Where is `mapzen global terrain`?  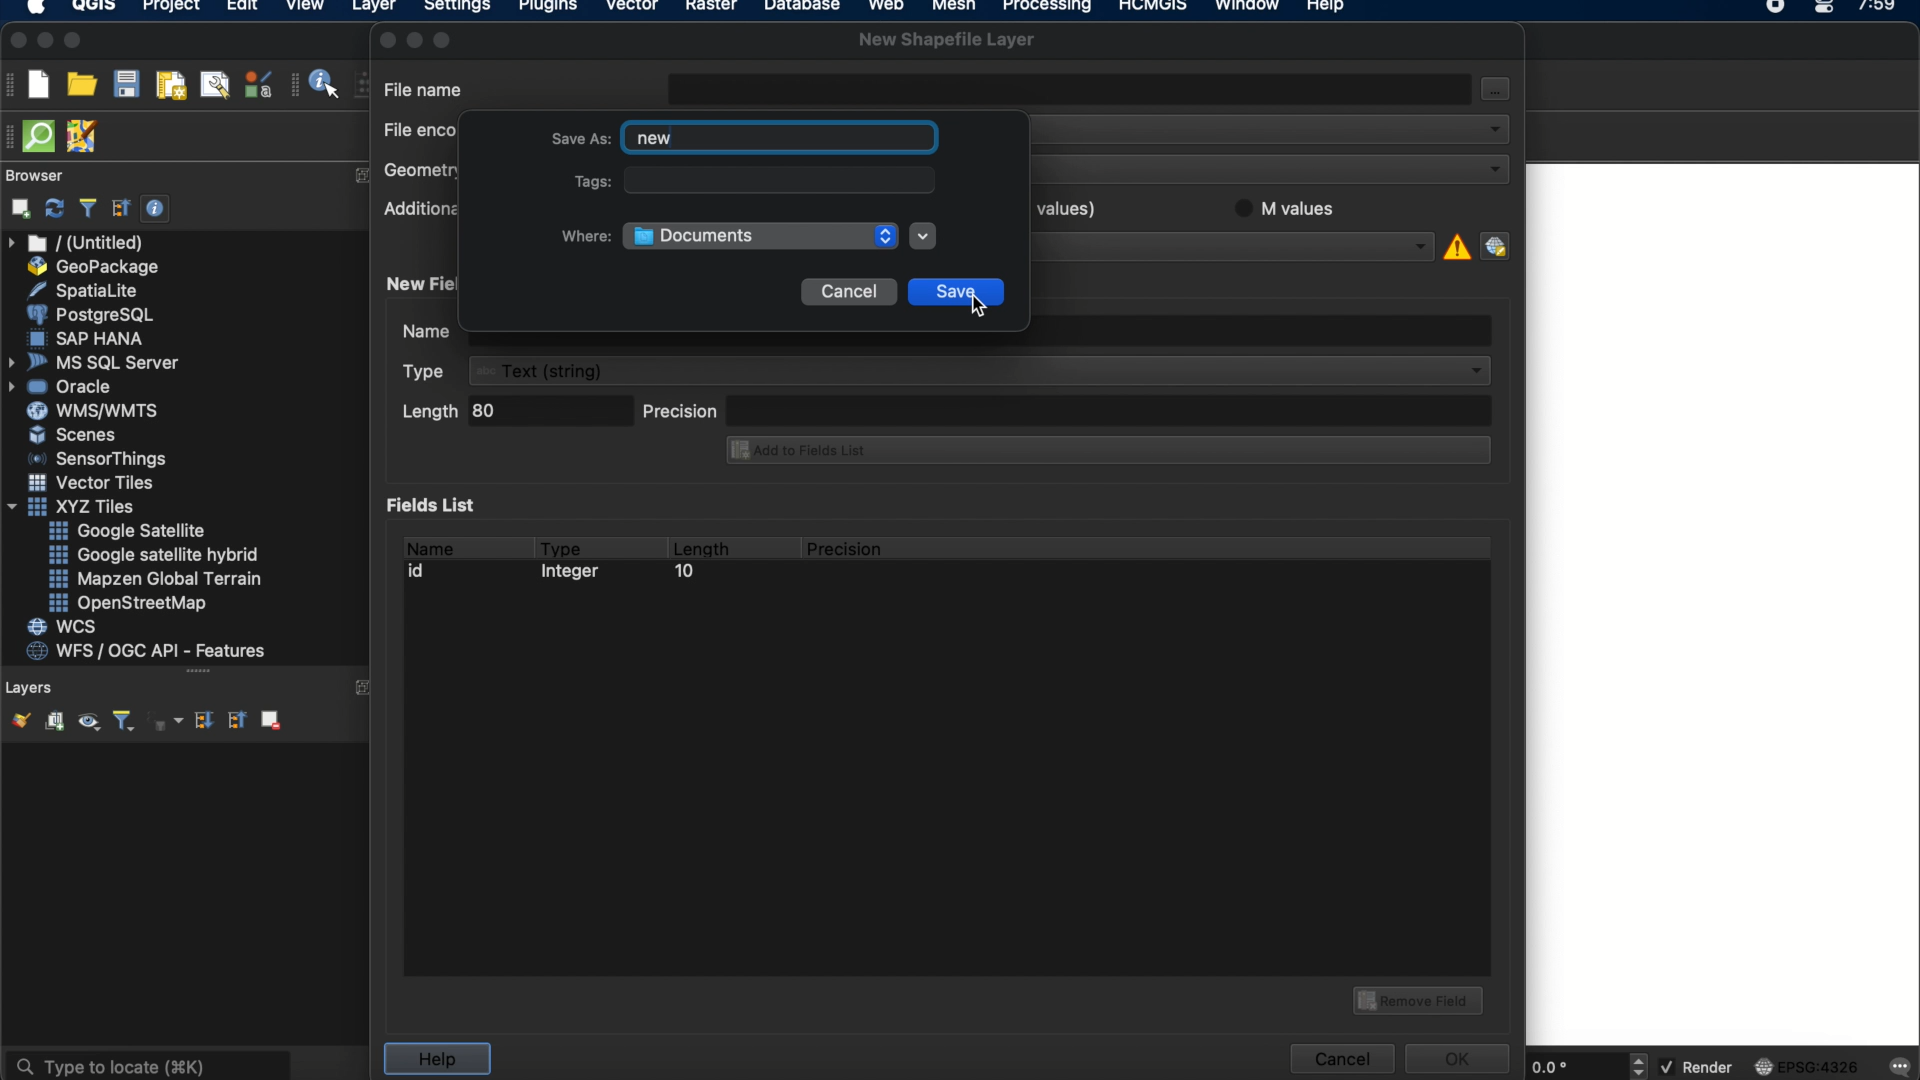 mapzen global terrain is located at coordinates (156, 579).